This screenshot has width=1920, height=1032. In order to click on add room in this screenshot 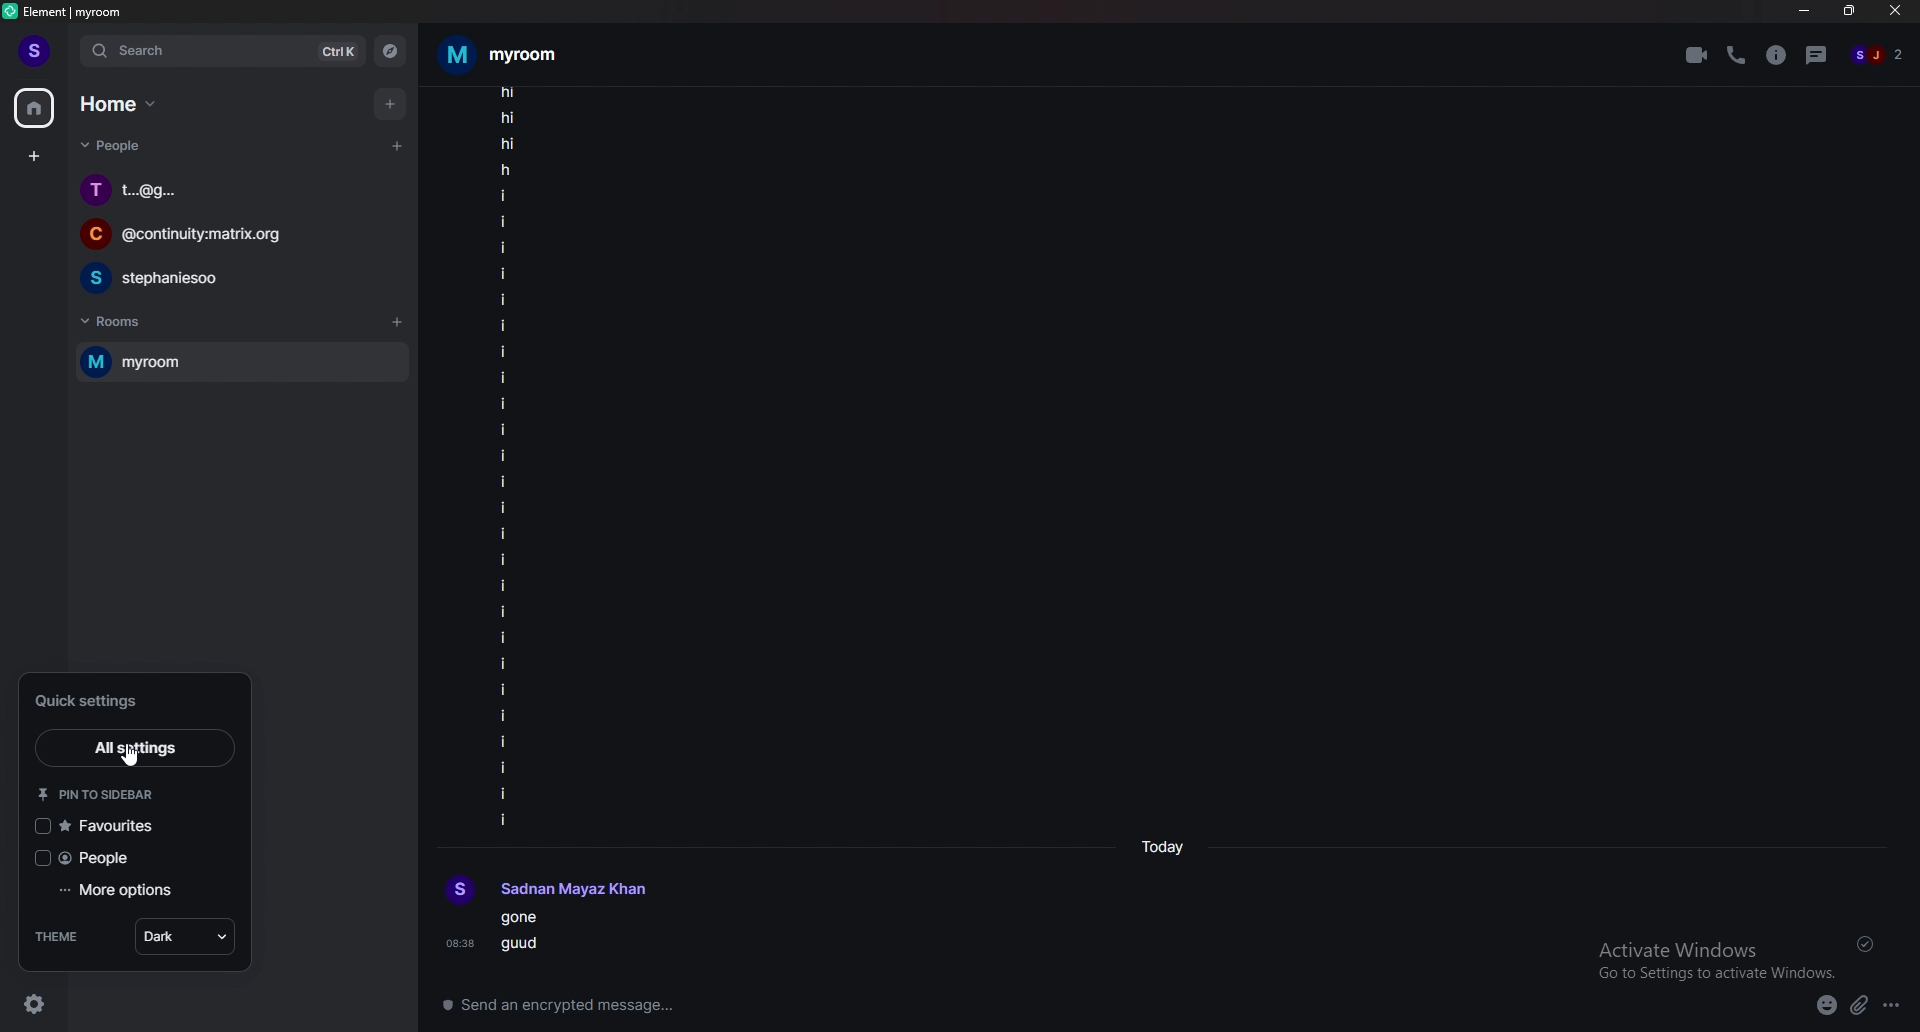, I will do `click(397, 322)`.